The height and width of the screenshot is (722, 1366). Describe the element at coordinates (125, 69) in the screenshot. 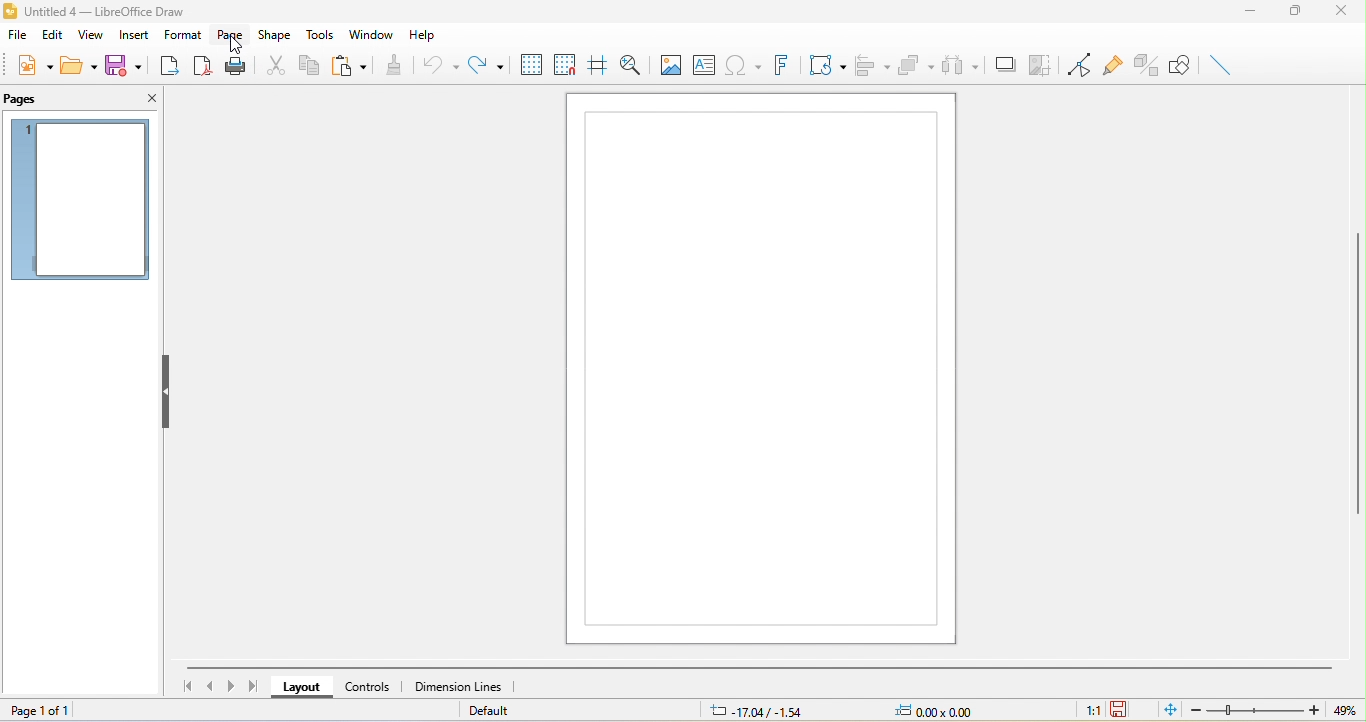

I see `save` at that location.